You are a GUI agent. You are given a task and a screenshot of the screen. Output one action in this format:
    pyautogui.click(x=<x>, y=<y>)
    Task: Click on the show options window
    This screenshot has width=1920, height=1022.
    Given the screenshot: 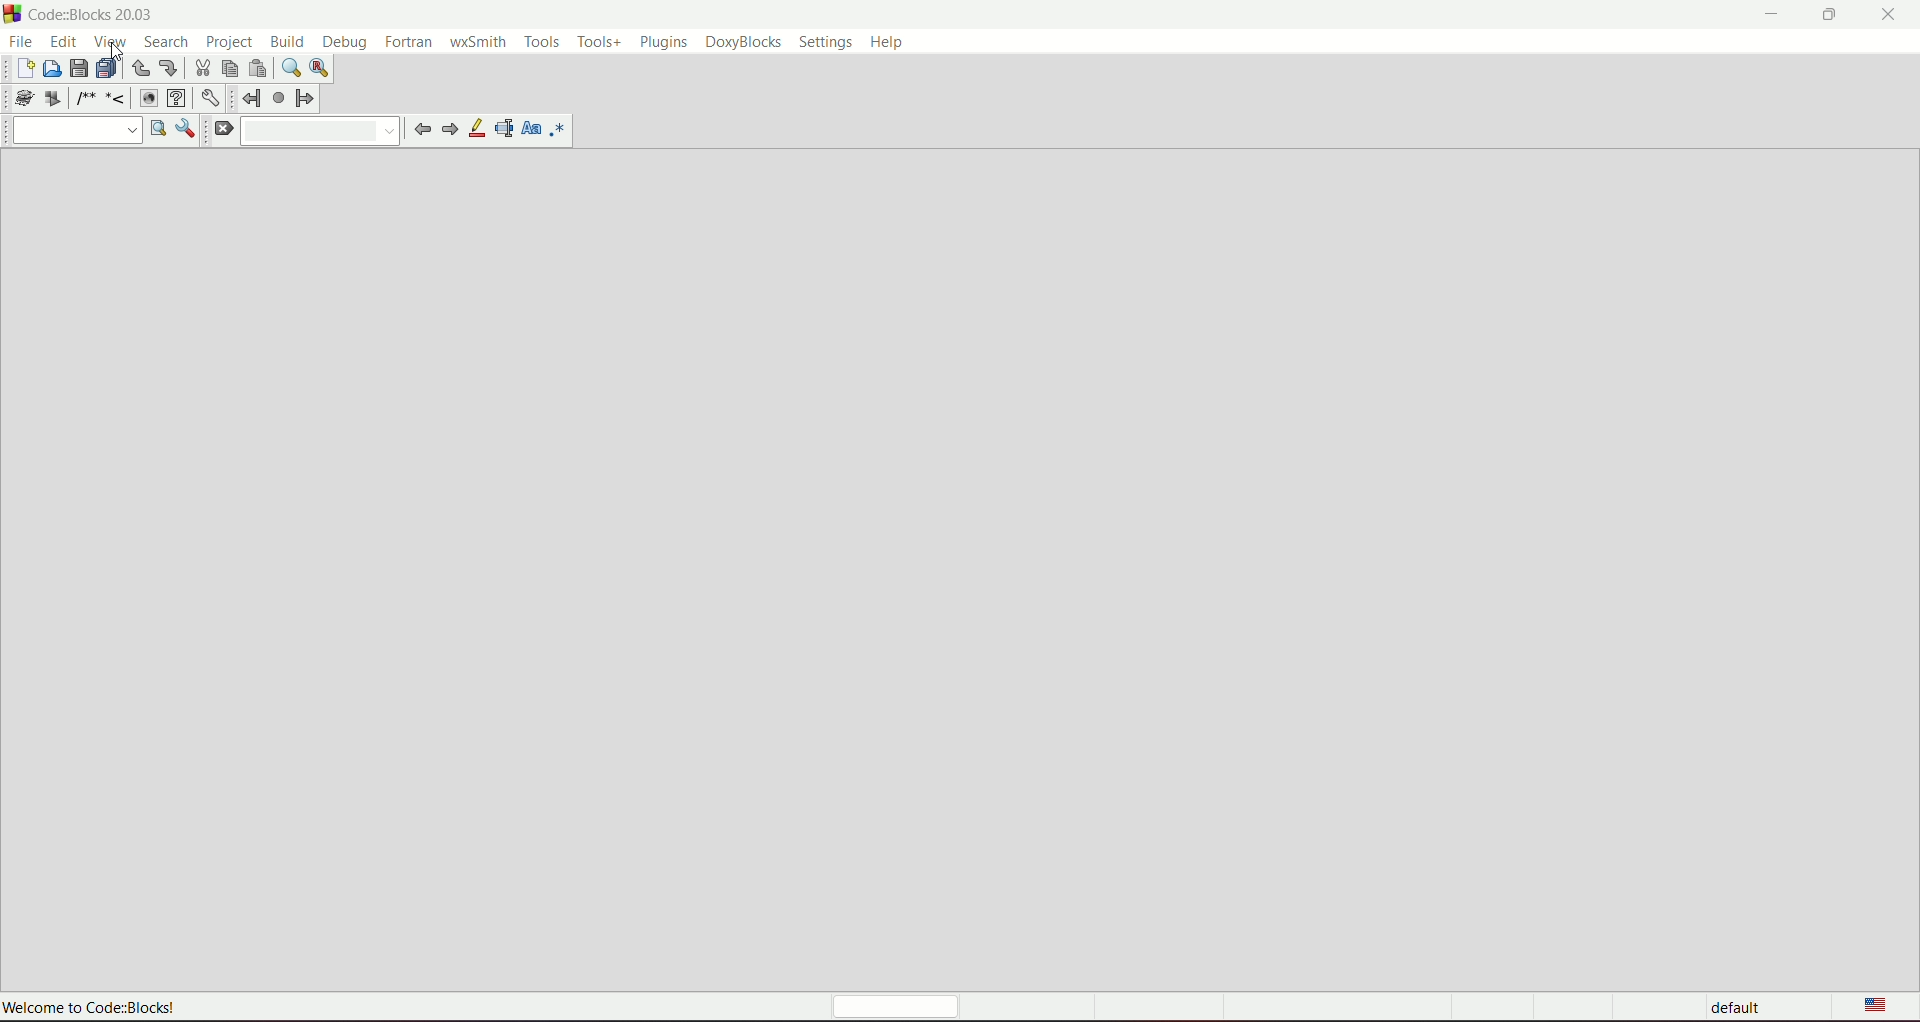 What is the action you would take?
    pyautogui.click(x=188, y=130)
    